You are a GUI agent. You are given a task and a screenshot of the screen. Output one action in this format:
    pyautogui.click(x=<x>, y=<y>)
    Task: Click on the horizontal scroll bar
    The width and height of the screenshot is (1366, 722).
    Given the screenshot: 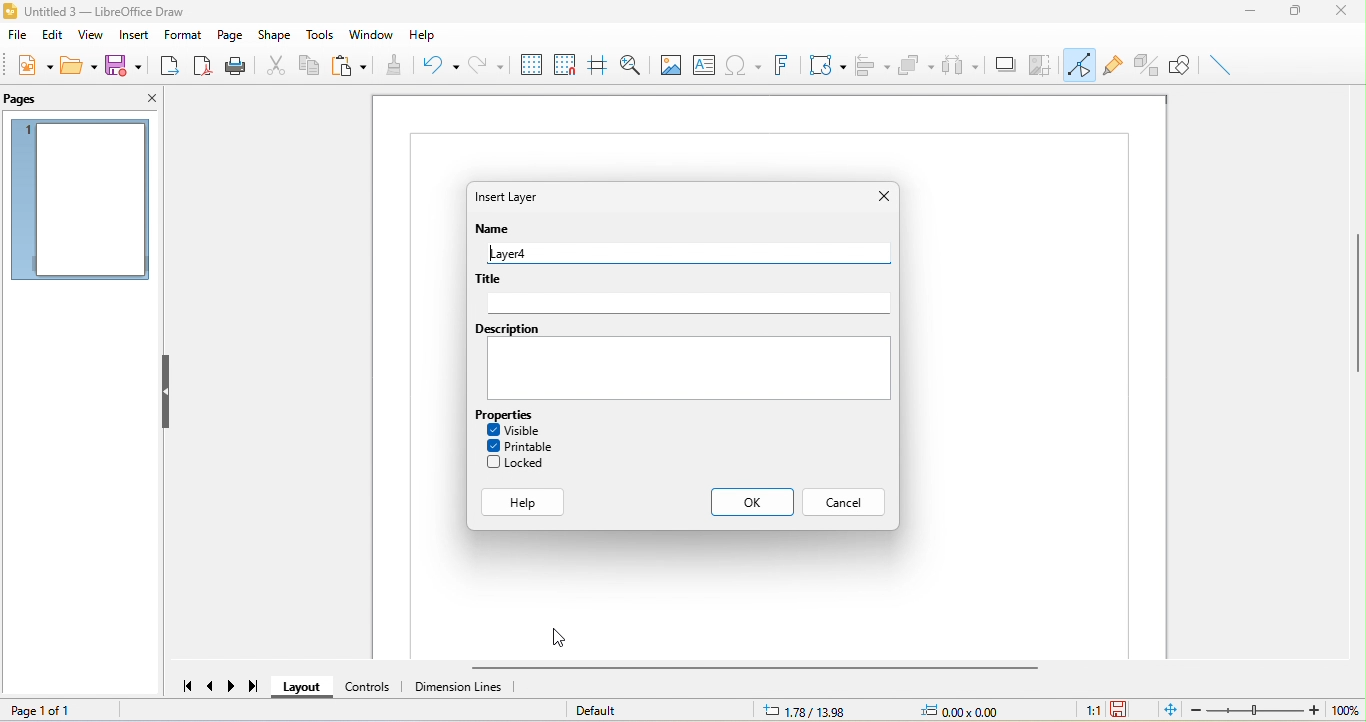 What is the action you would take?
    pyautogui.click(x=761, y=668)
    